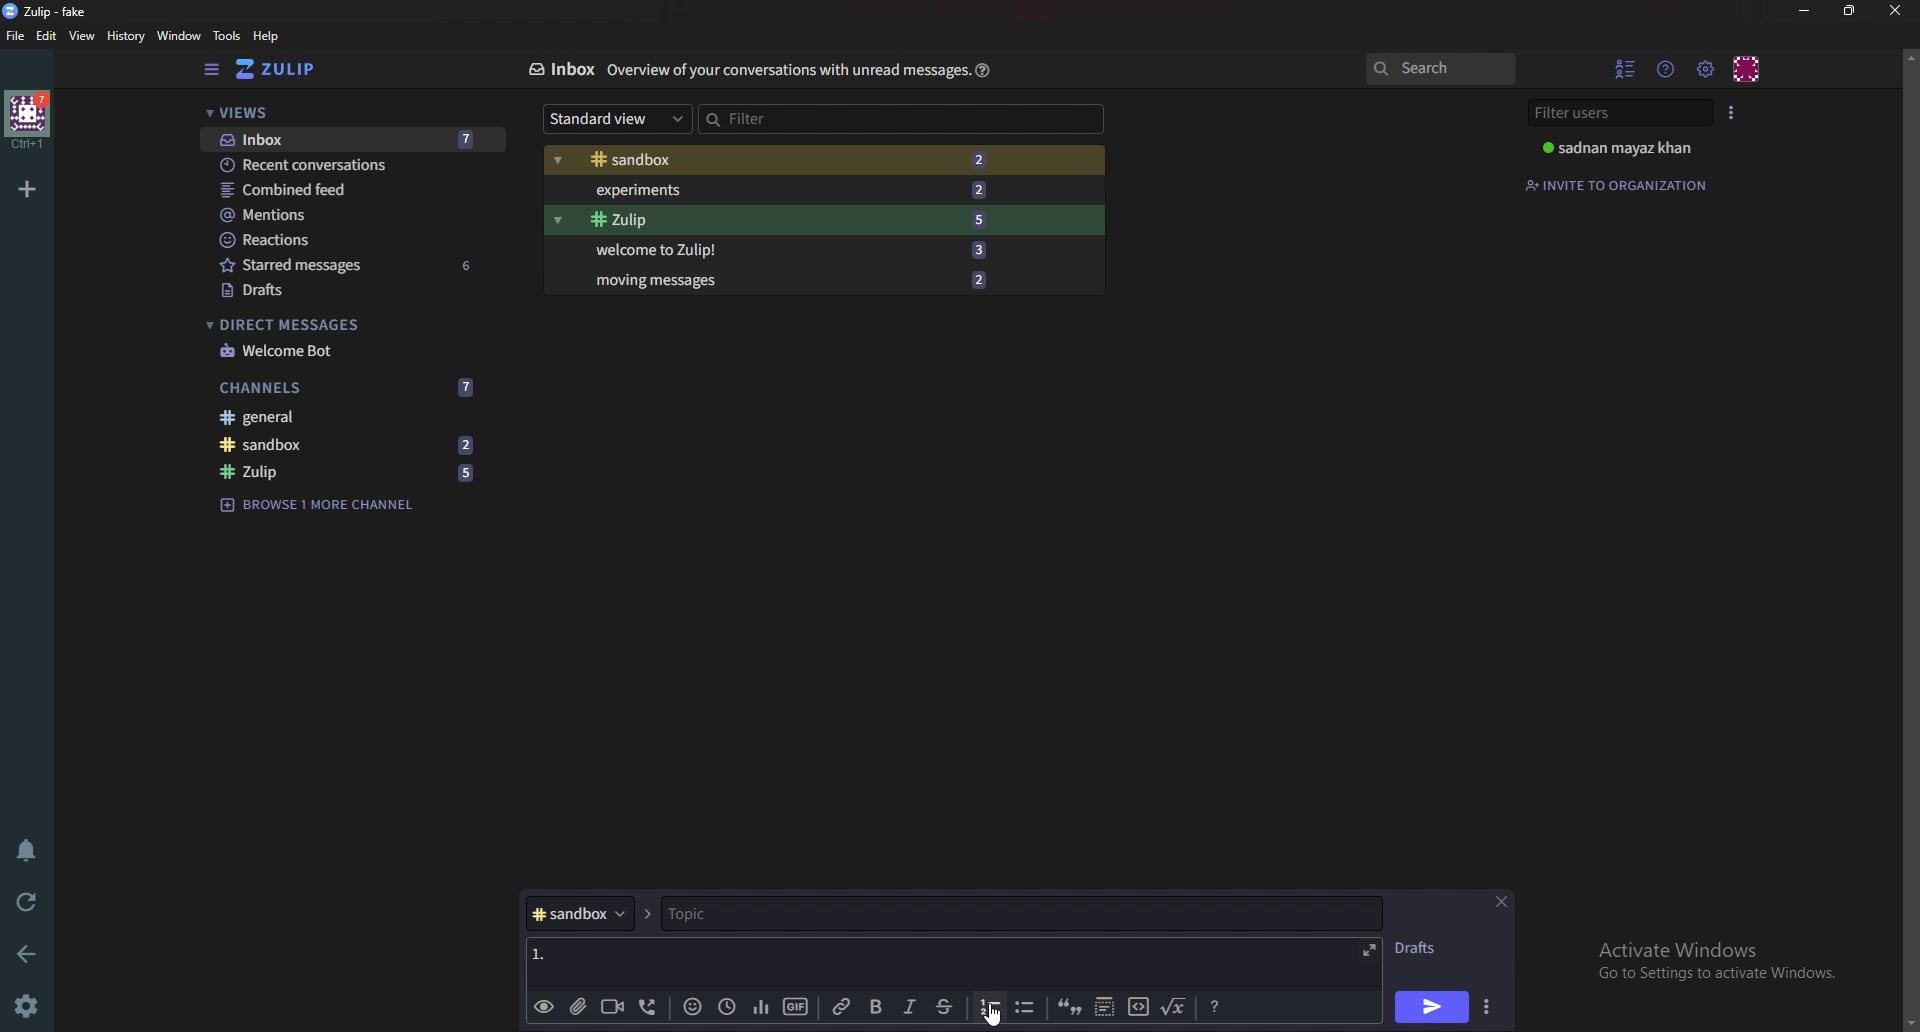  What do you see at coordinates (1620, 183) in the screenshot?
I see `Invite to organization` at bounding box center [1620, 183].